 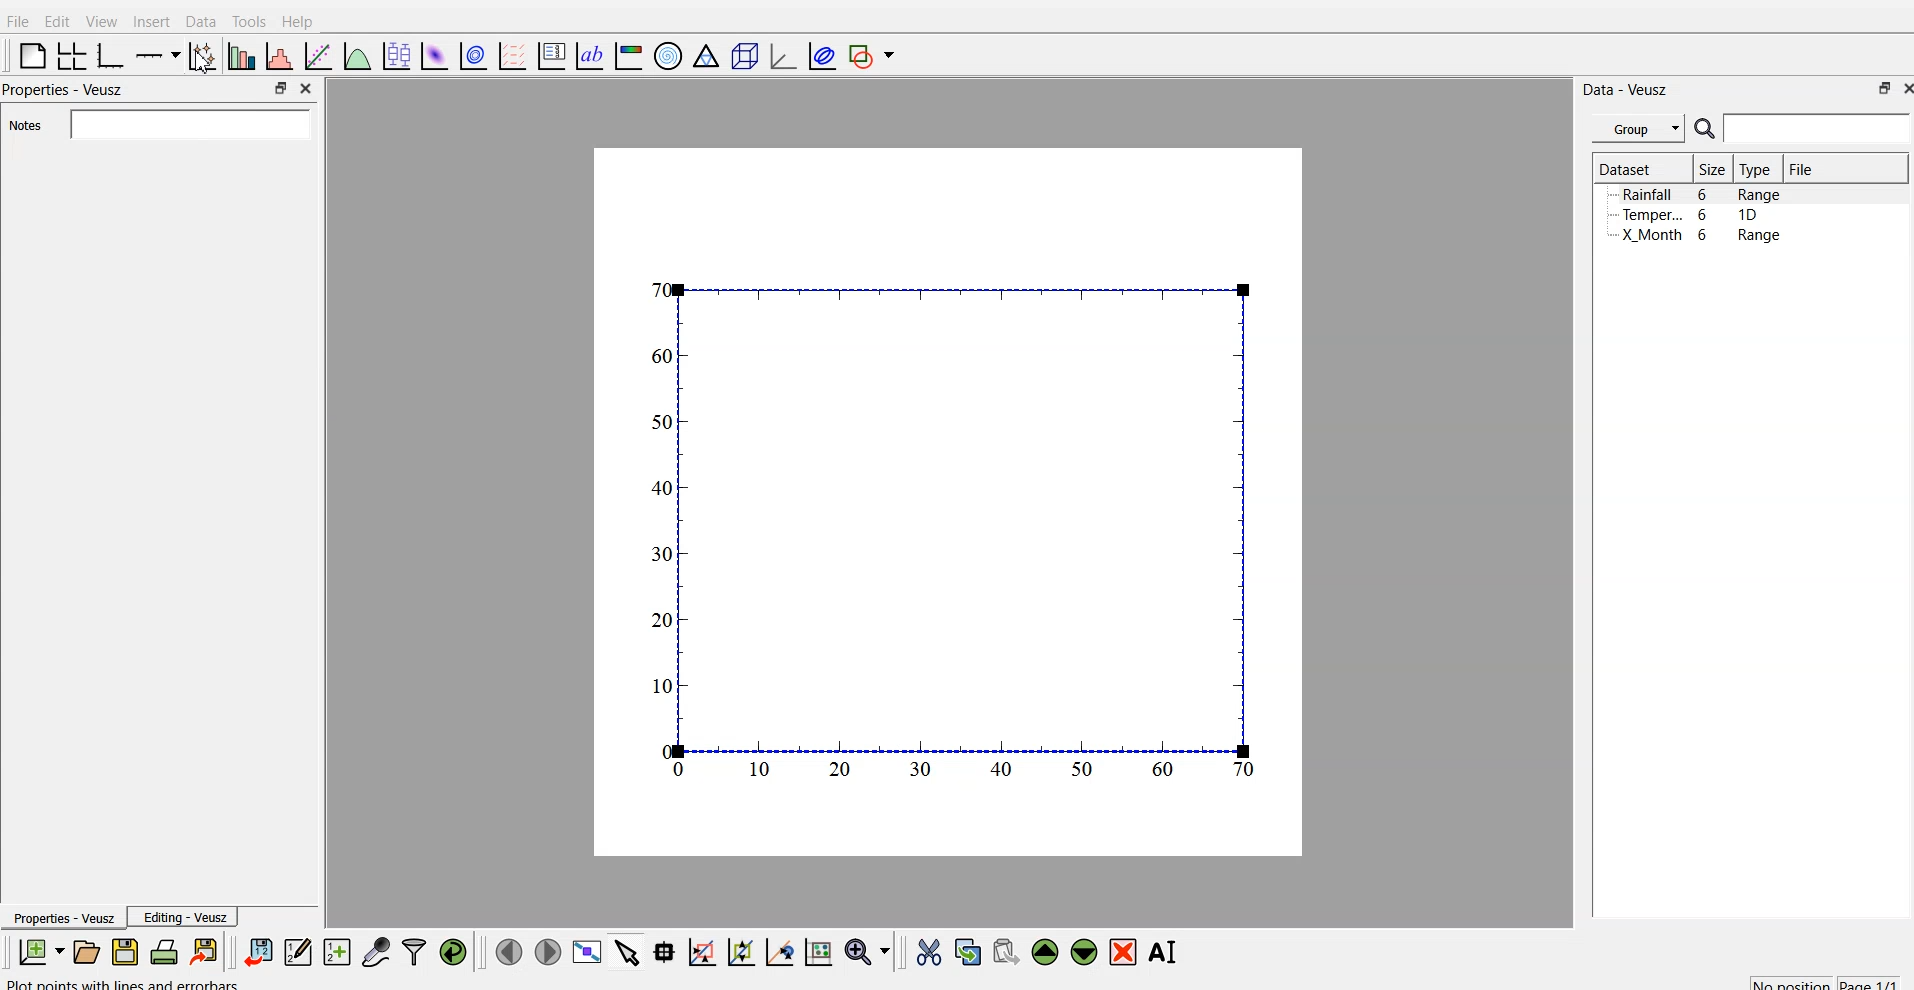 What do you see at coordinates (662, 951) in the screenshot?
I see `read datapoint on graph` at bounding box center [662, 951].